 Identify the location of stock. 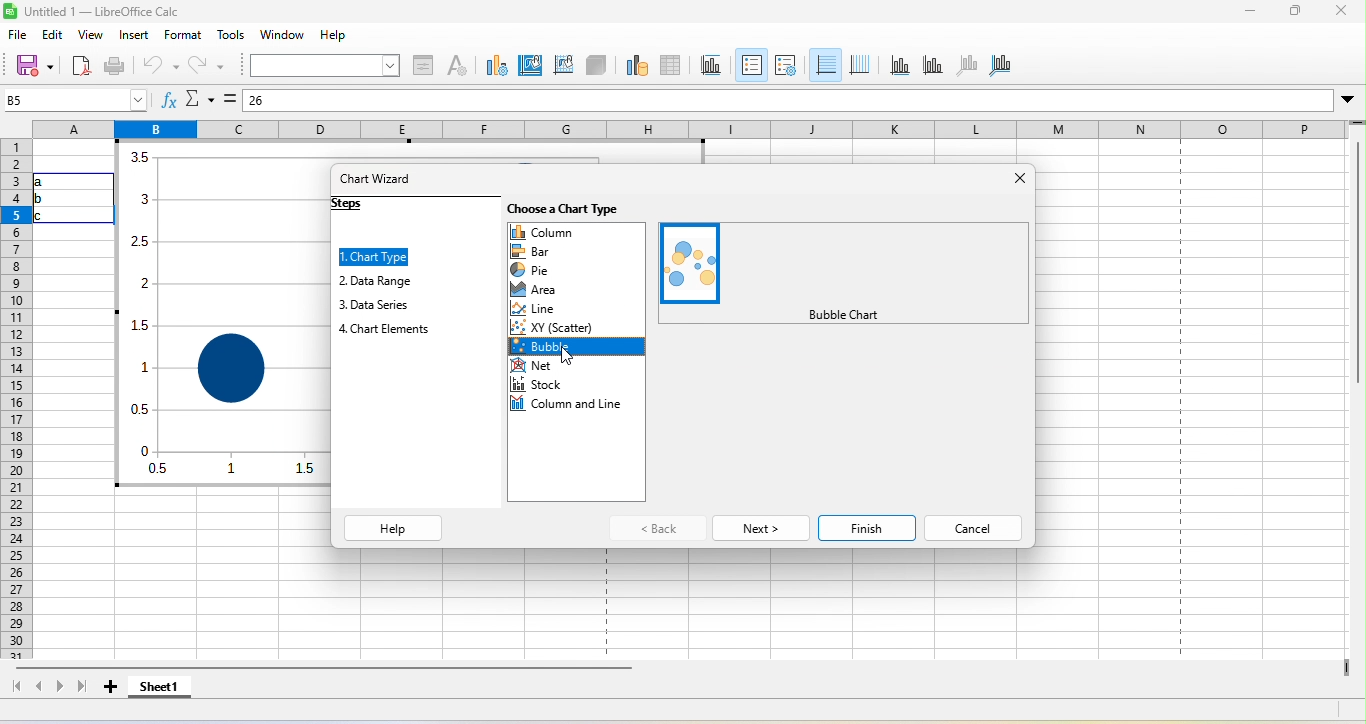
(537, 388).